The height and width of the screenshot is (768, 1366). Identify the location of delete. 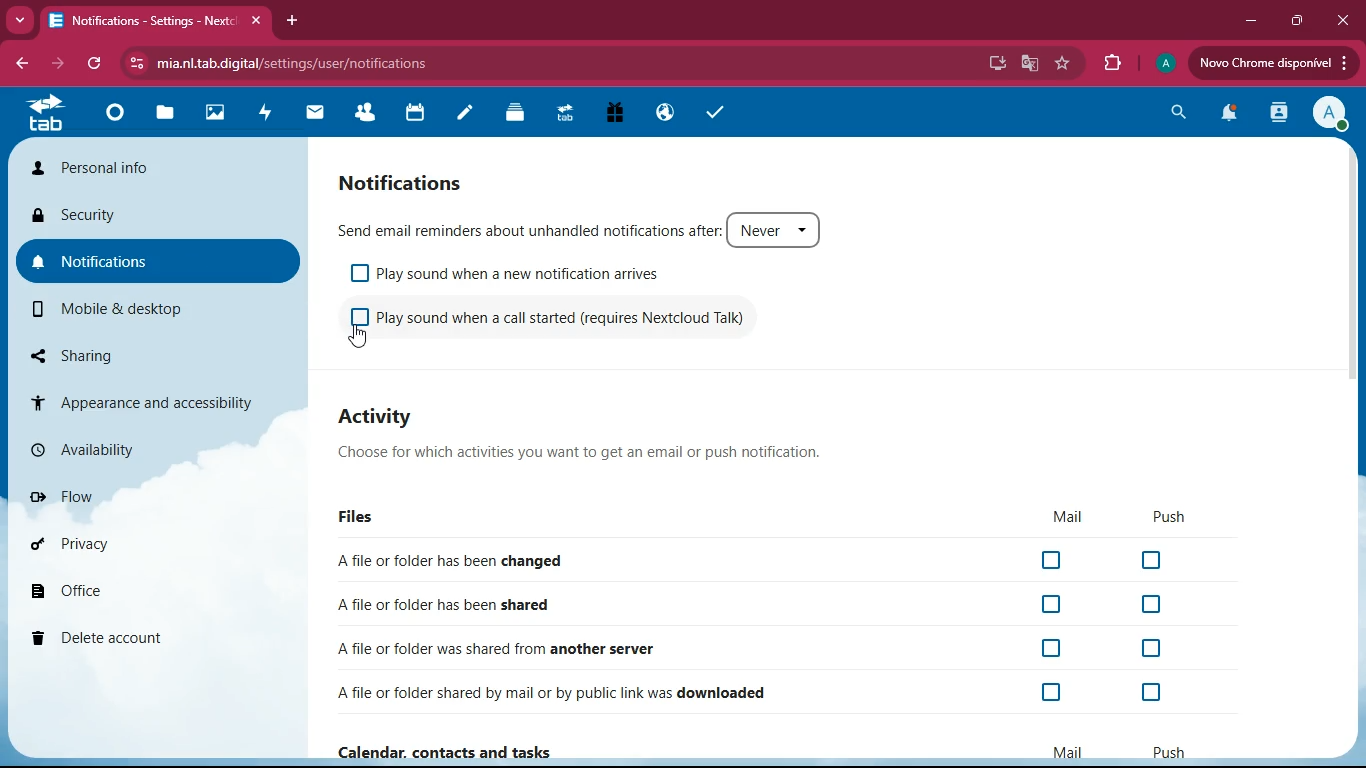
(108, 641).